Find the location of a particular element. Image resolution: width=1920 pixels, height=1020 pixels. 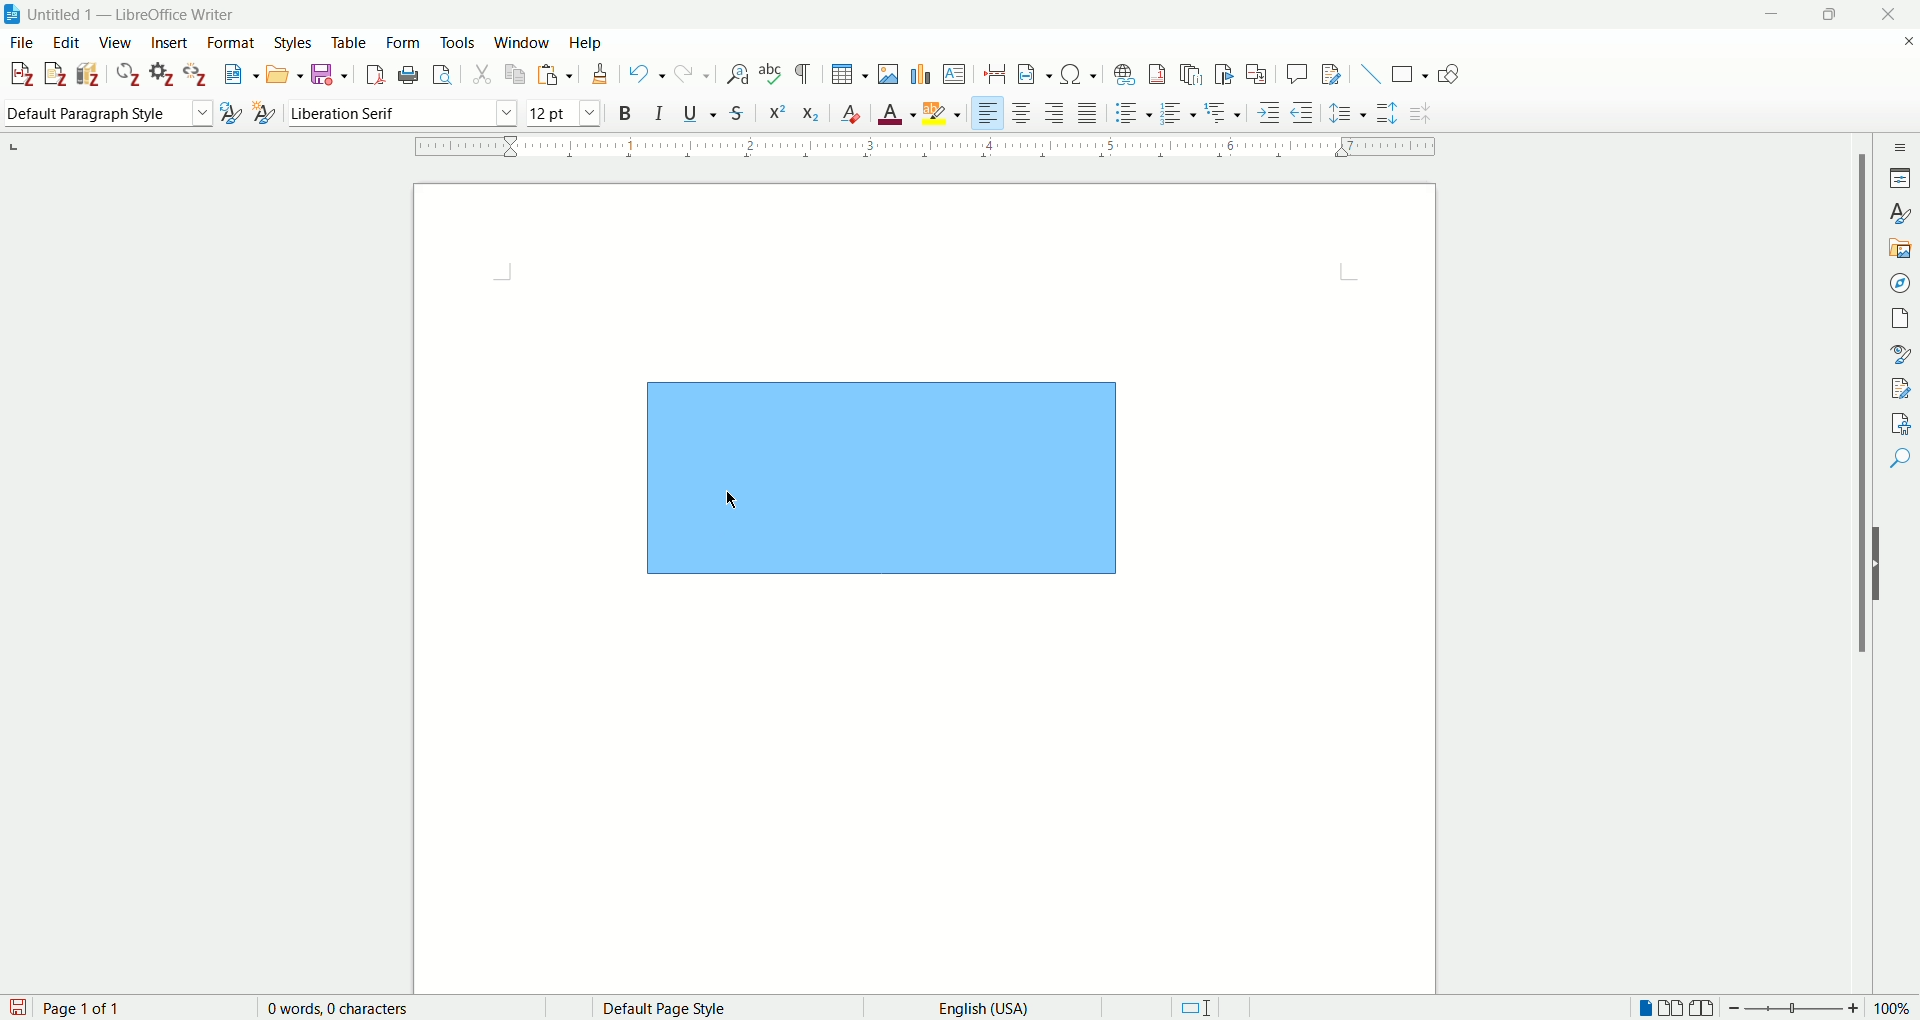

insert image is located at coordinates (891, 75).